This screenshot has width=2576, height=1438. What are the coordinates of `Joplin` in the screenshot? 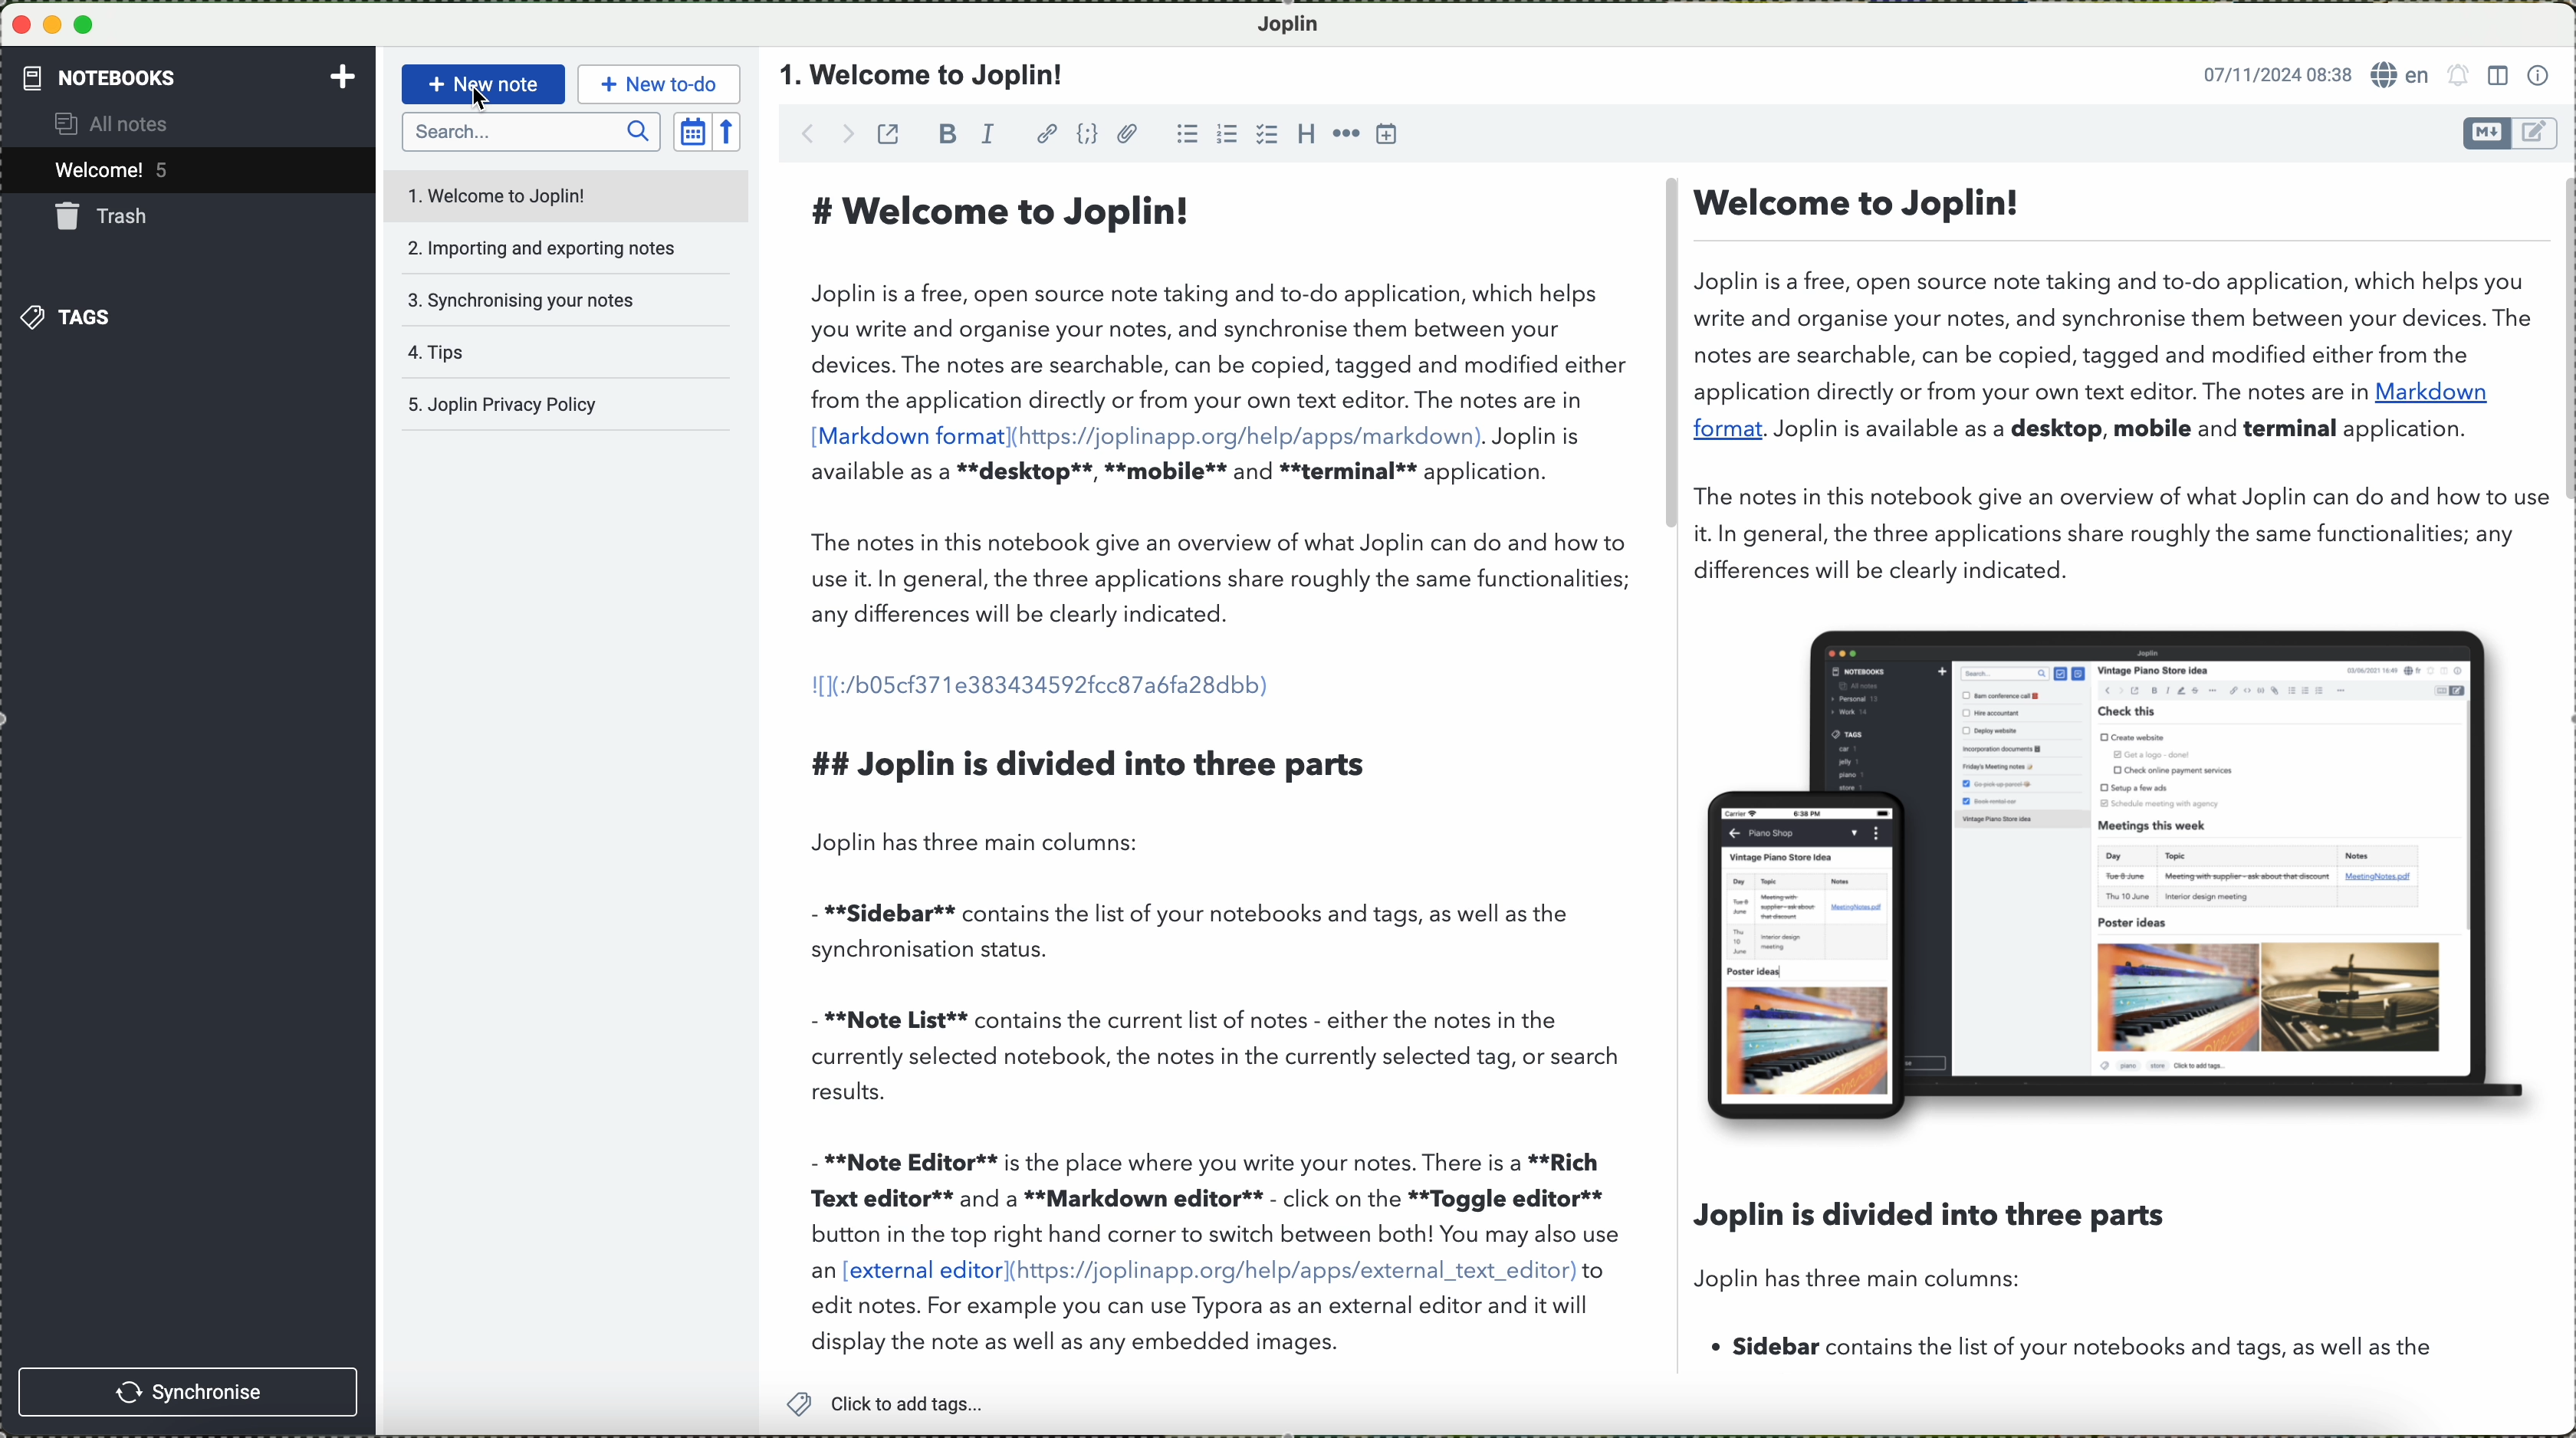 It's located at (1299, 23).